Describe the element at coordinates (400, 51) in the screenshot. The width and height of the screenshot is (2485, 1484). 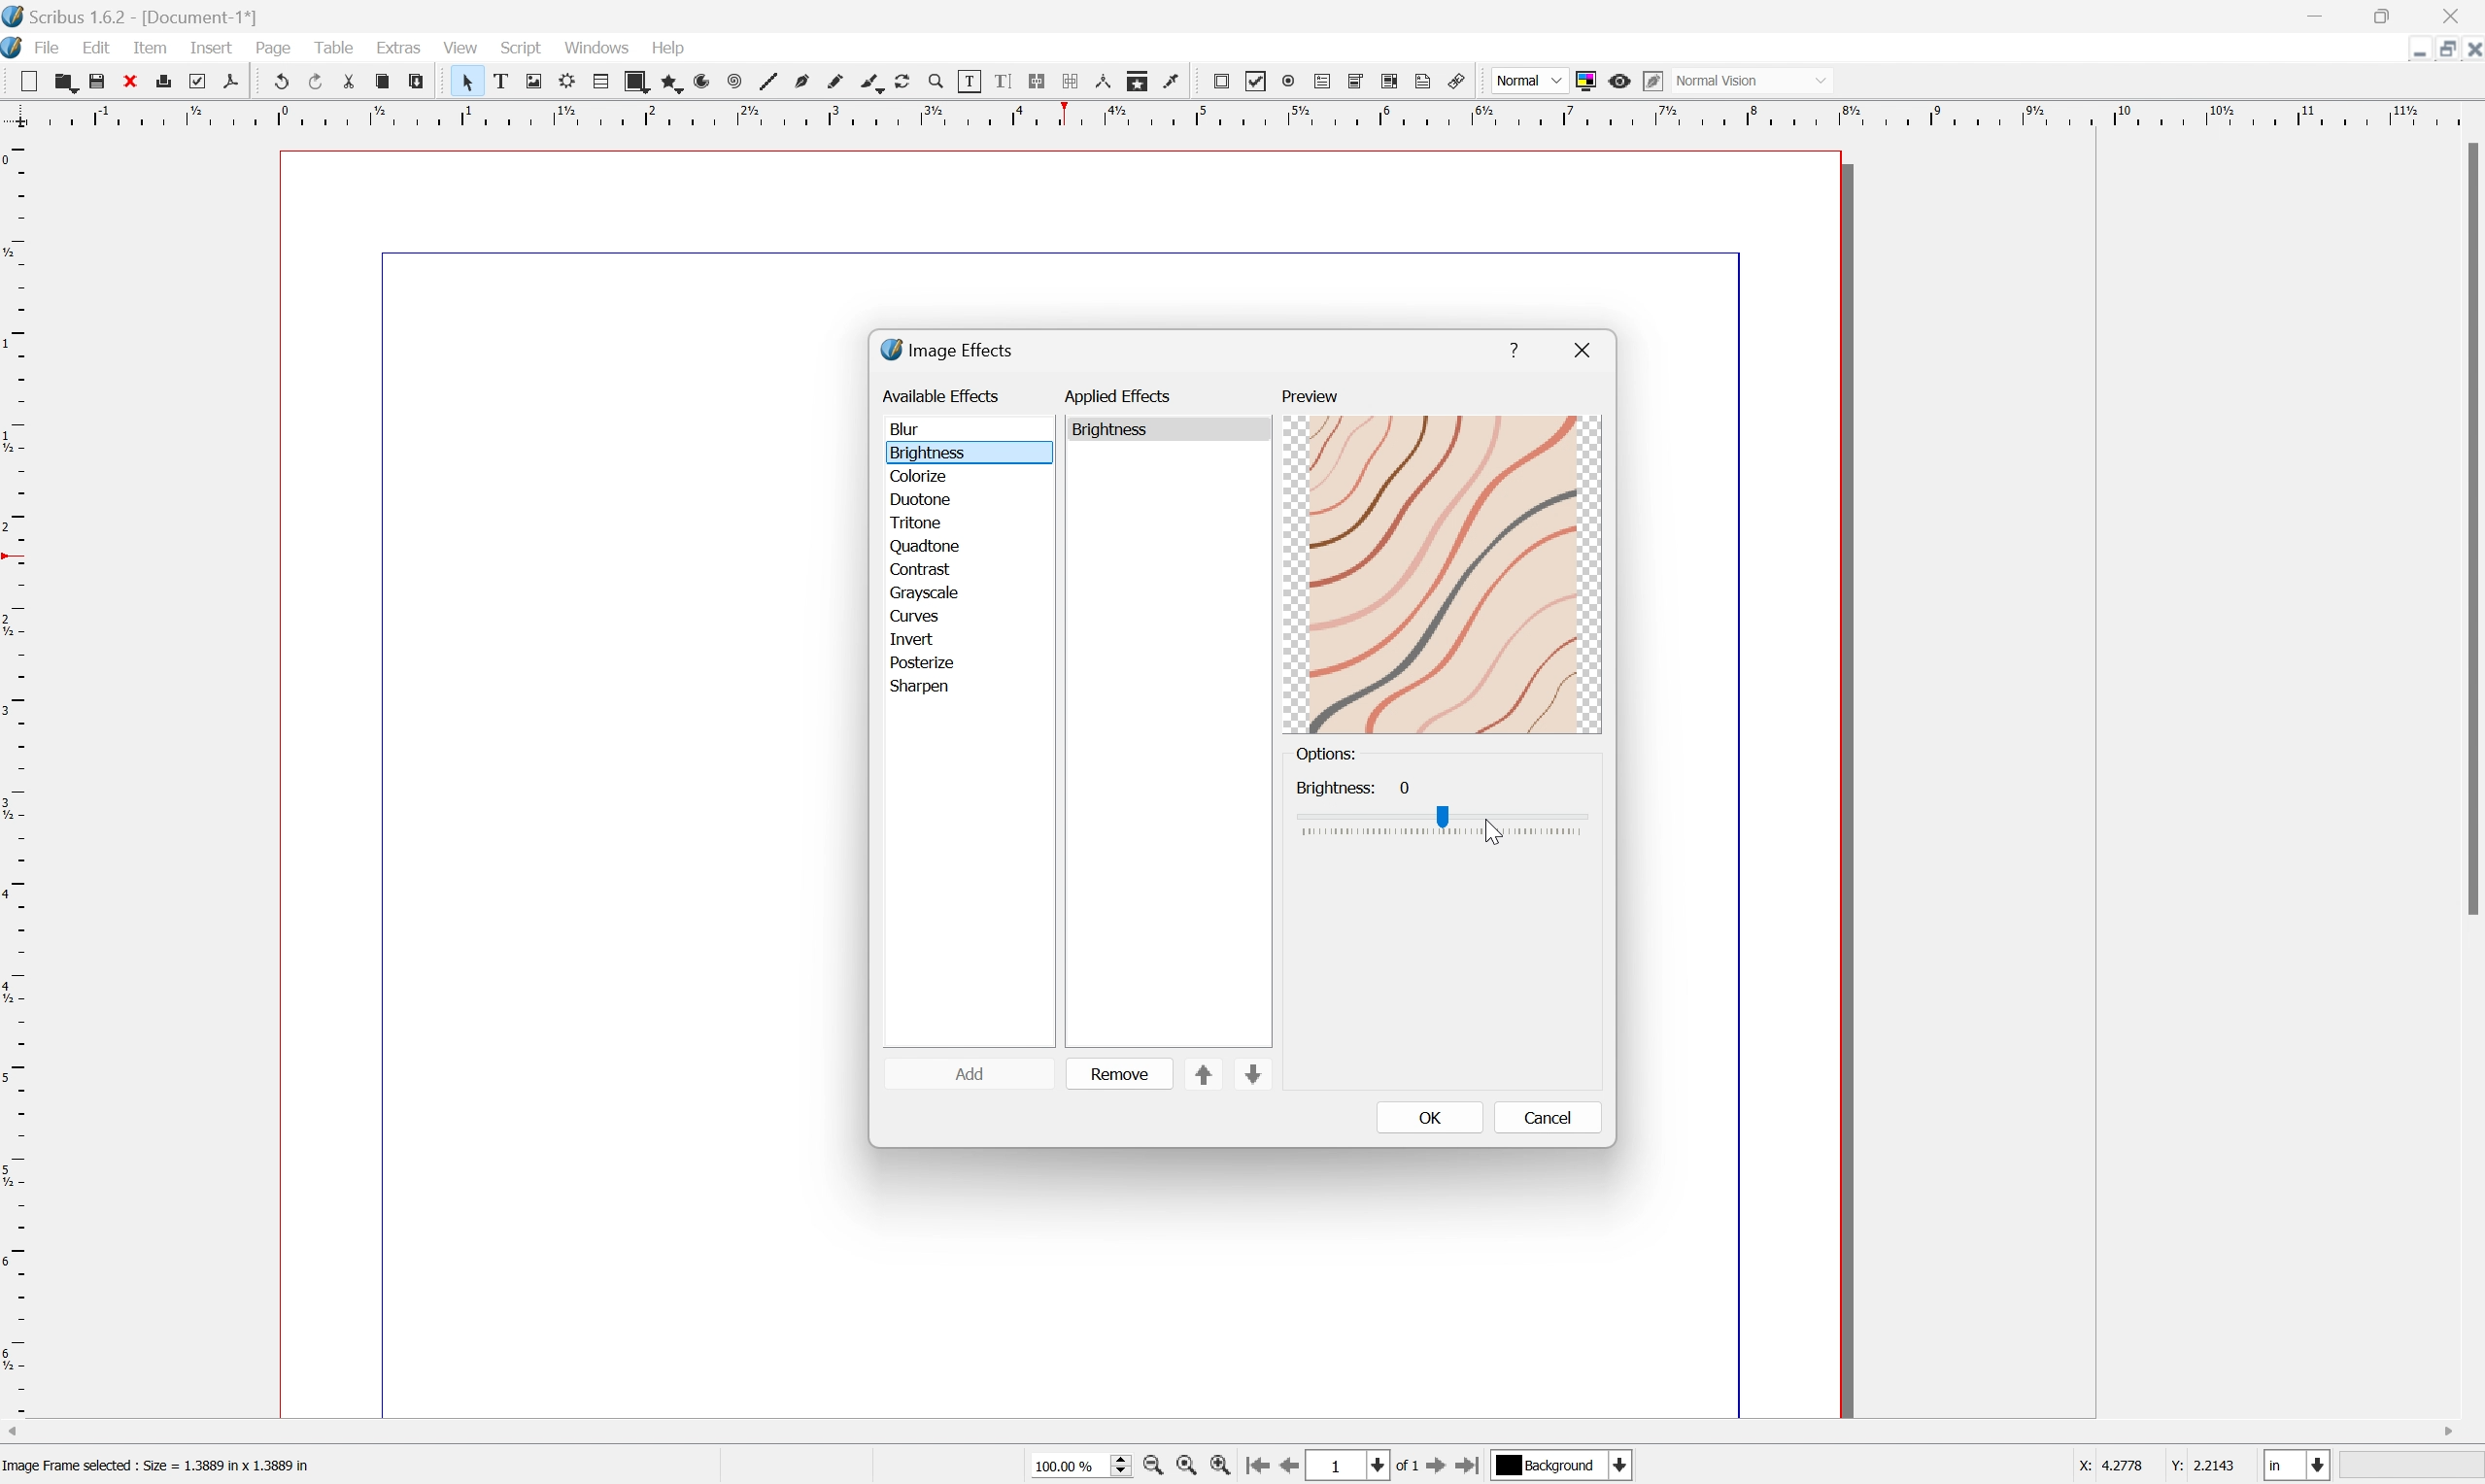
I see `Extras` at that location.